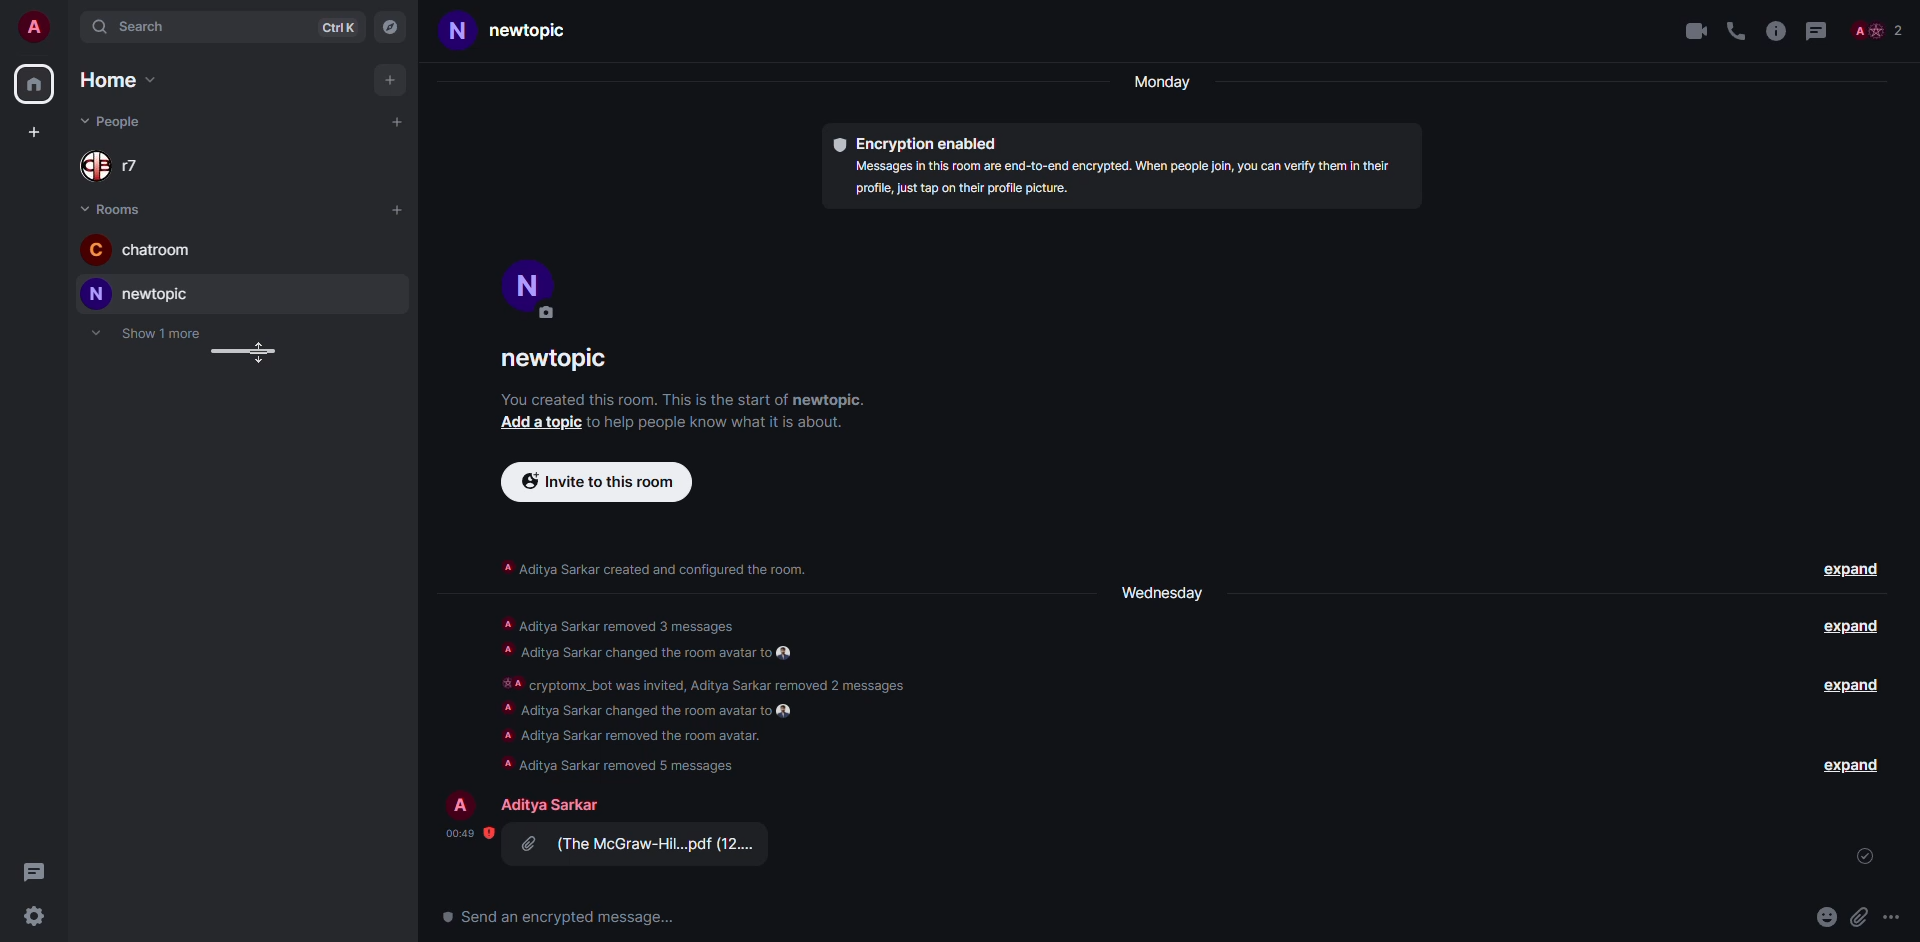 Image resolution: width=1920 pixels, height=942 pixels. Describe the element at coordinates (1849, 628) in the screenshot. I see `expand` at that location.